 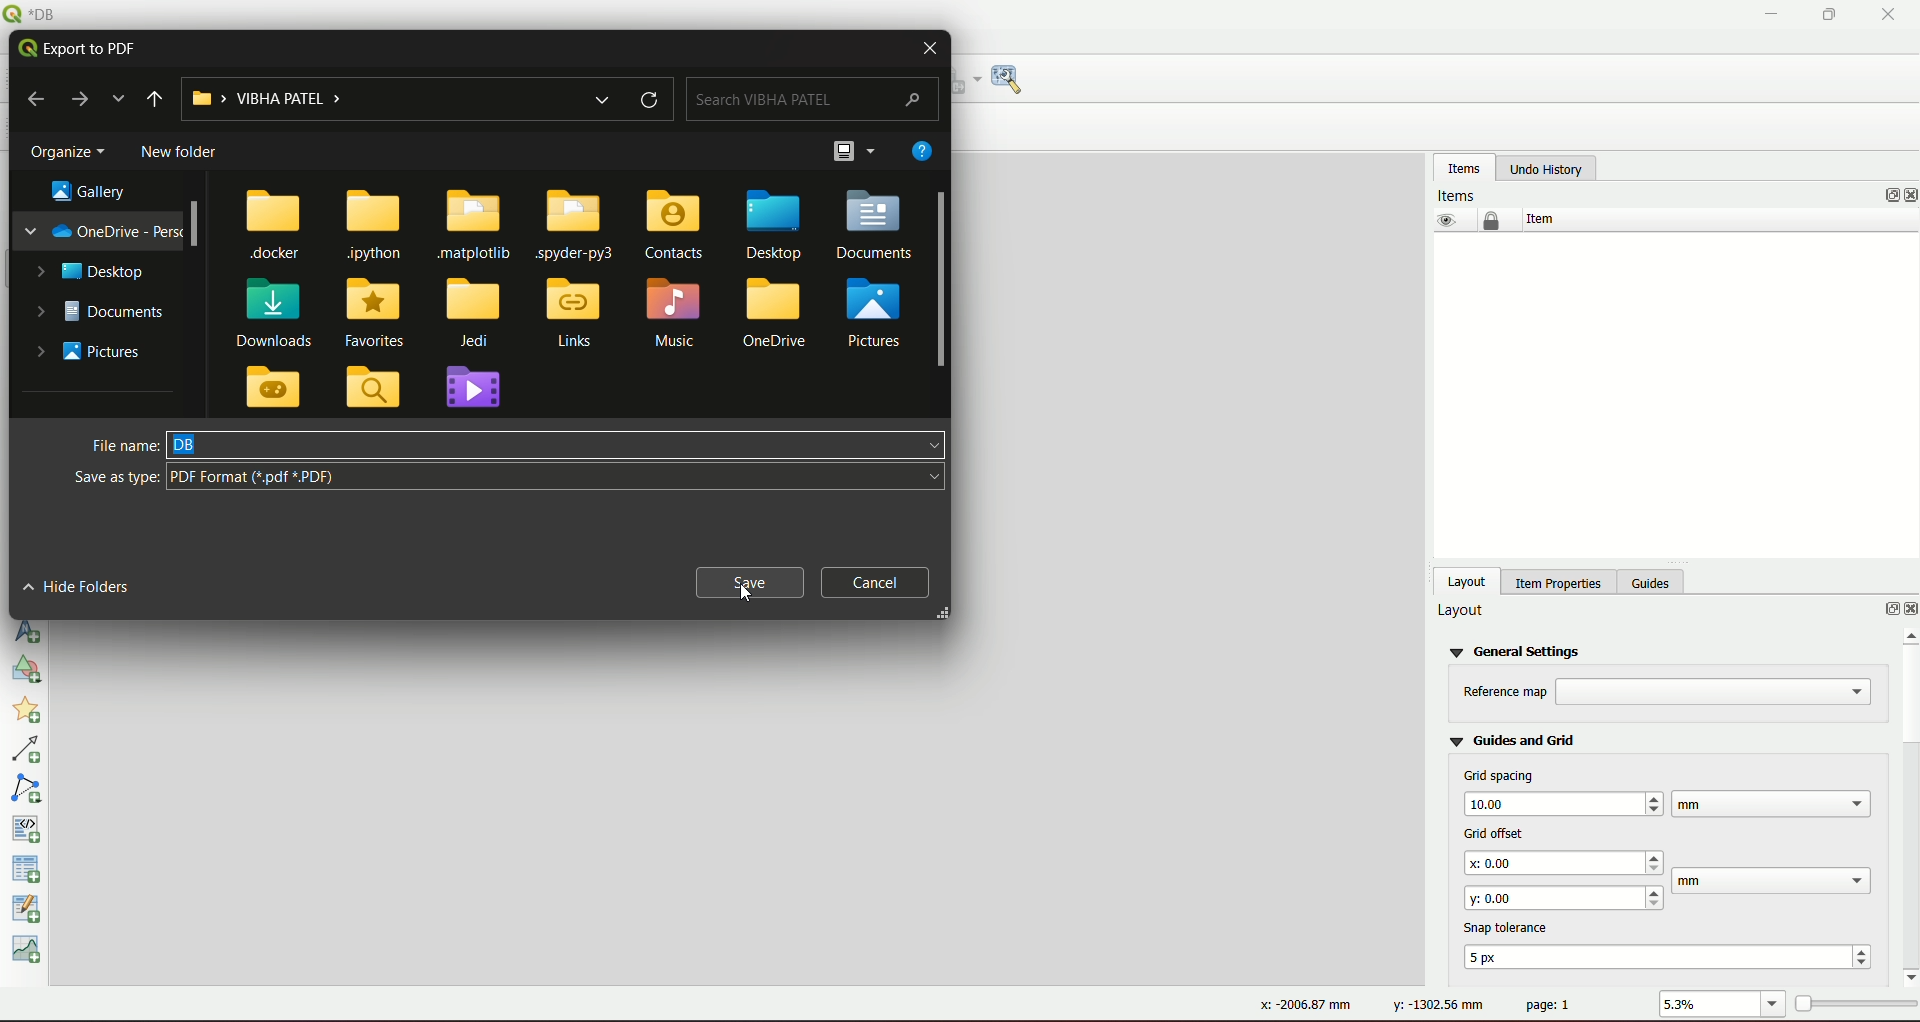 I want to click on help, so click(x=925, y=153).